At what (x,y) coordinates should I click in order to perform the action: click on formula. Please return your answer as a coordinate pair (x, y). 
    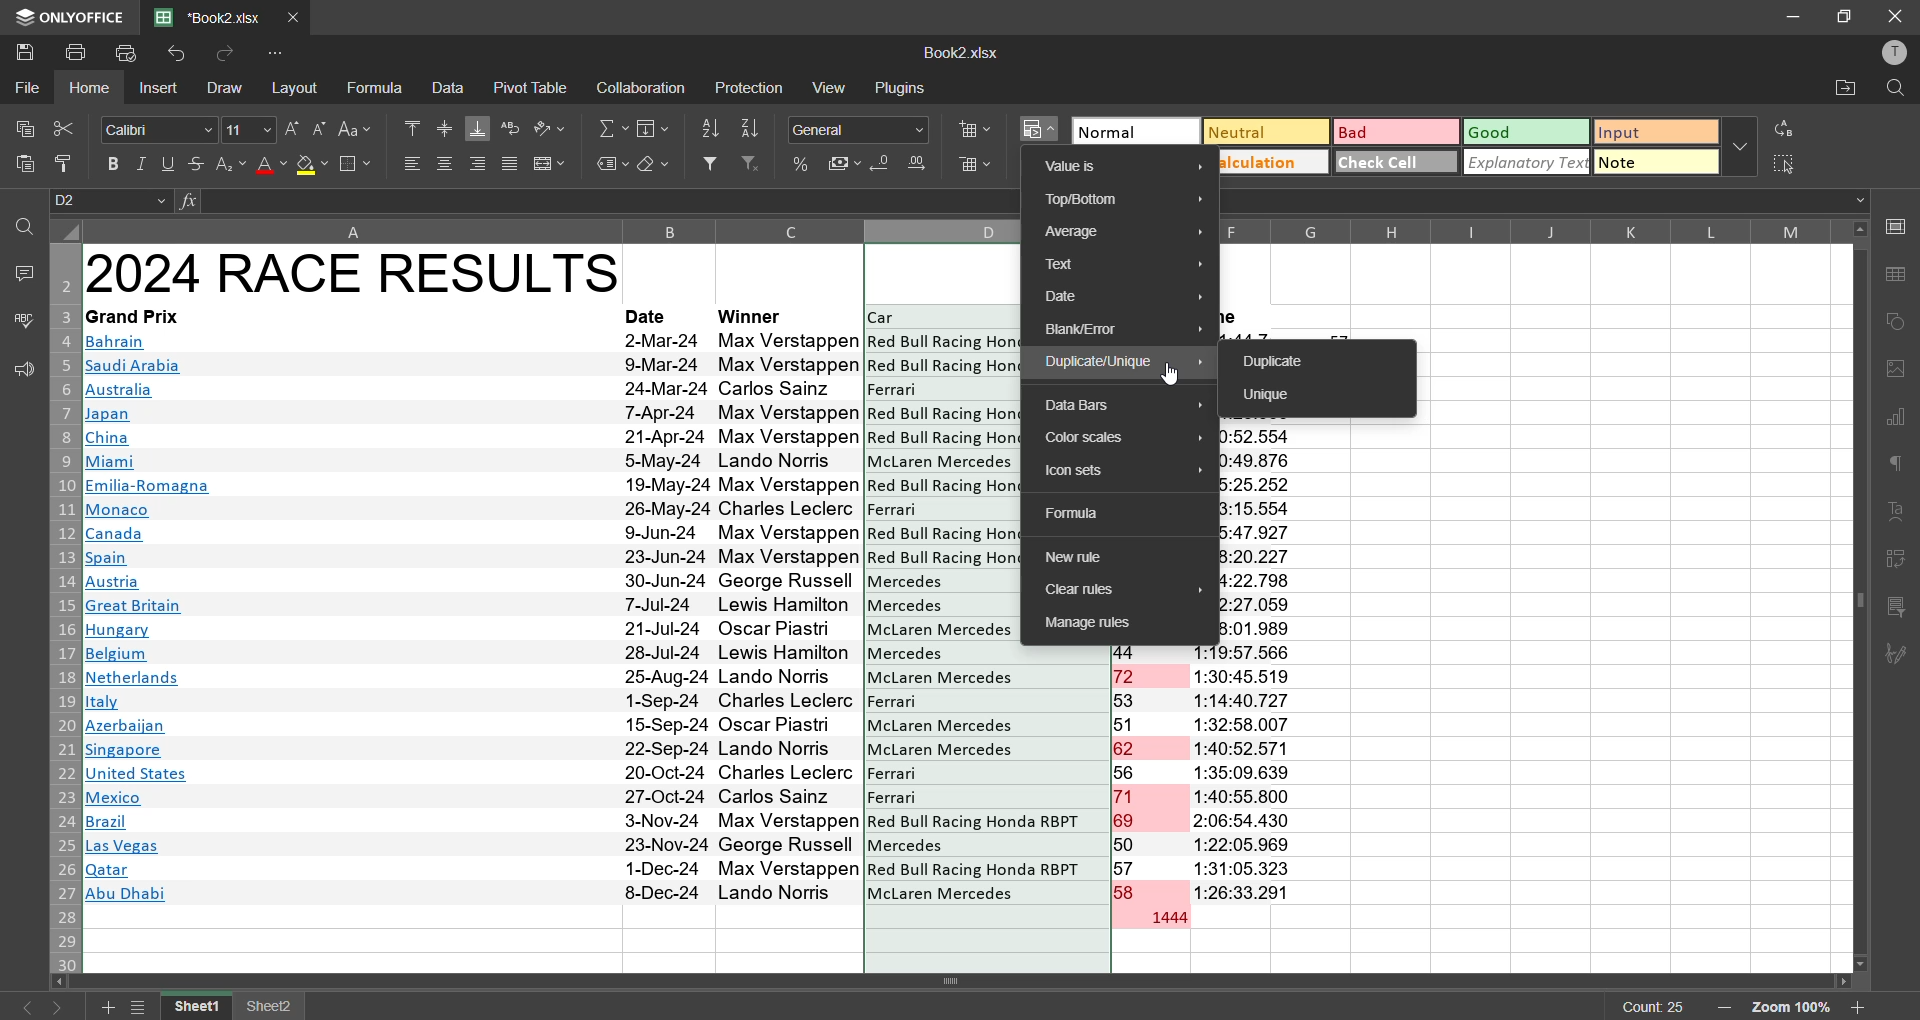
    Looking at the image, I should click on (379, 88).